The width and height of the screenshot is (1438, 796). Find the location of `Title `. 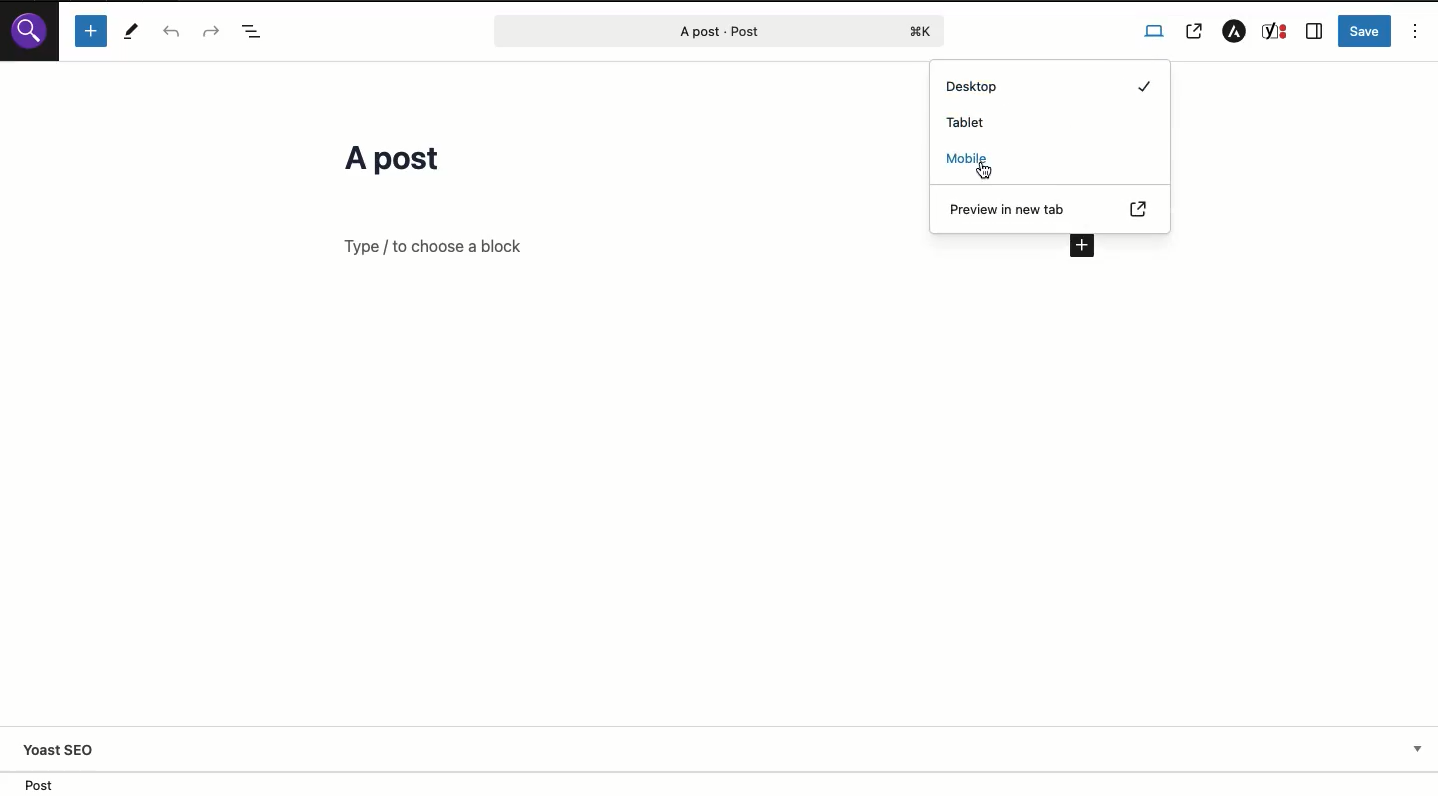

Title  is located at coordinates (395, 162).